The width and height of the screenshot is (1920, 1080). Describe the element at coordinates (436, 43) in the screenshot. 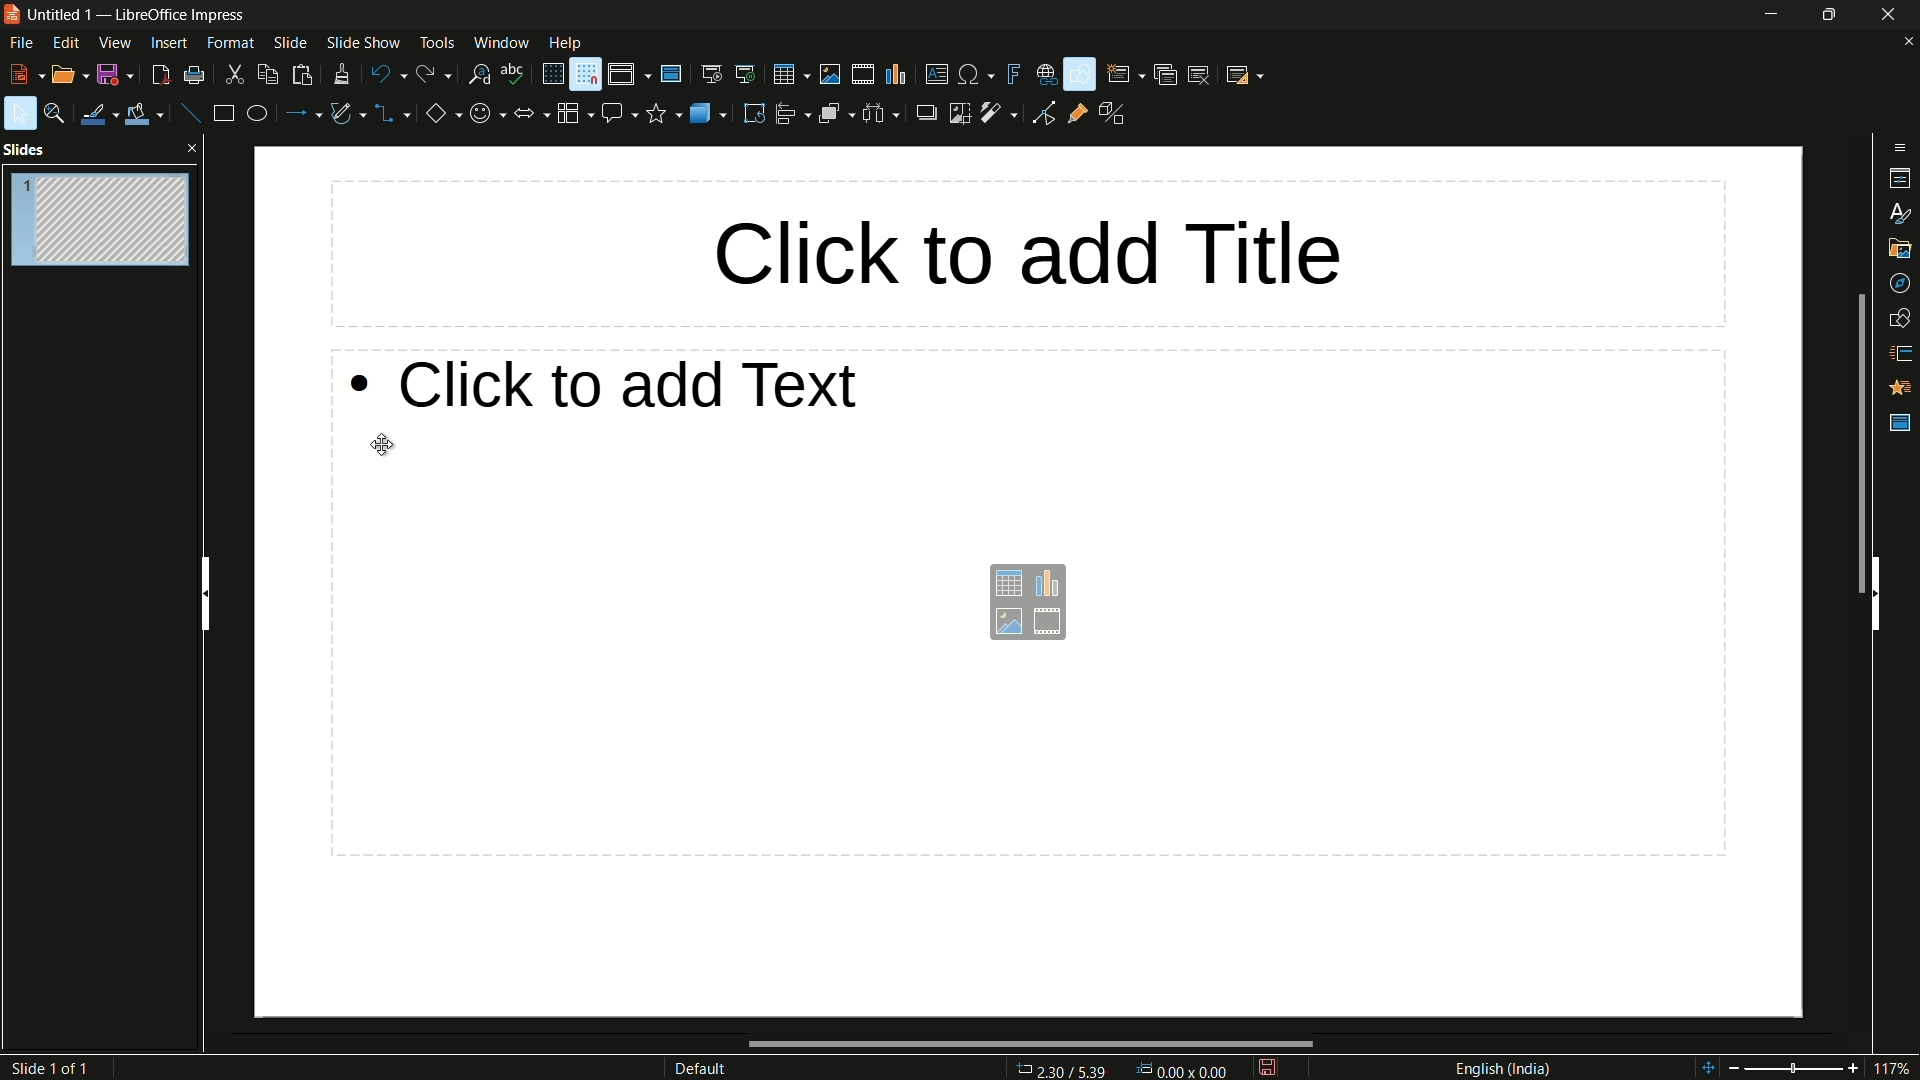

I see `tools menu` at that location.